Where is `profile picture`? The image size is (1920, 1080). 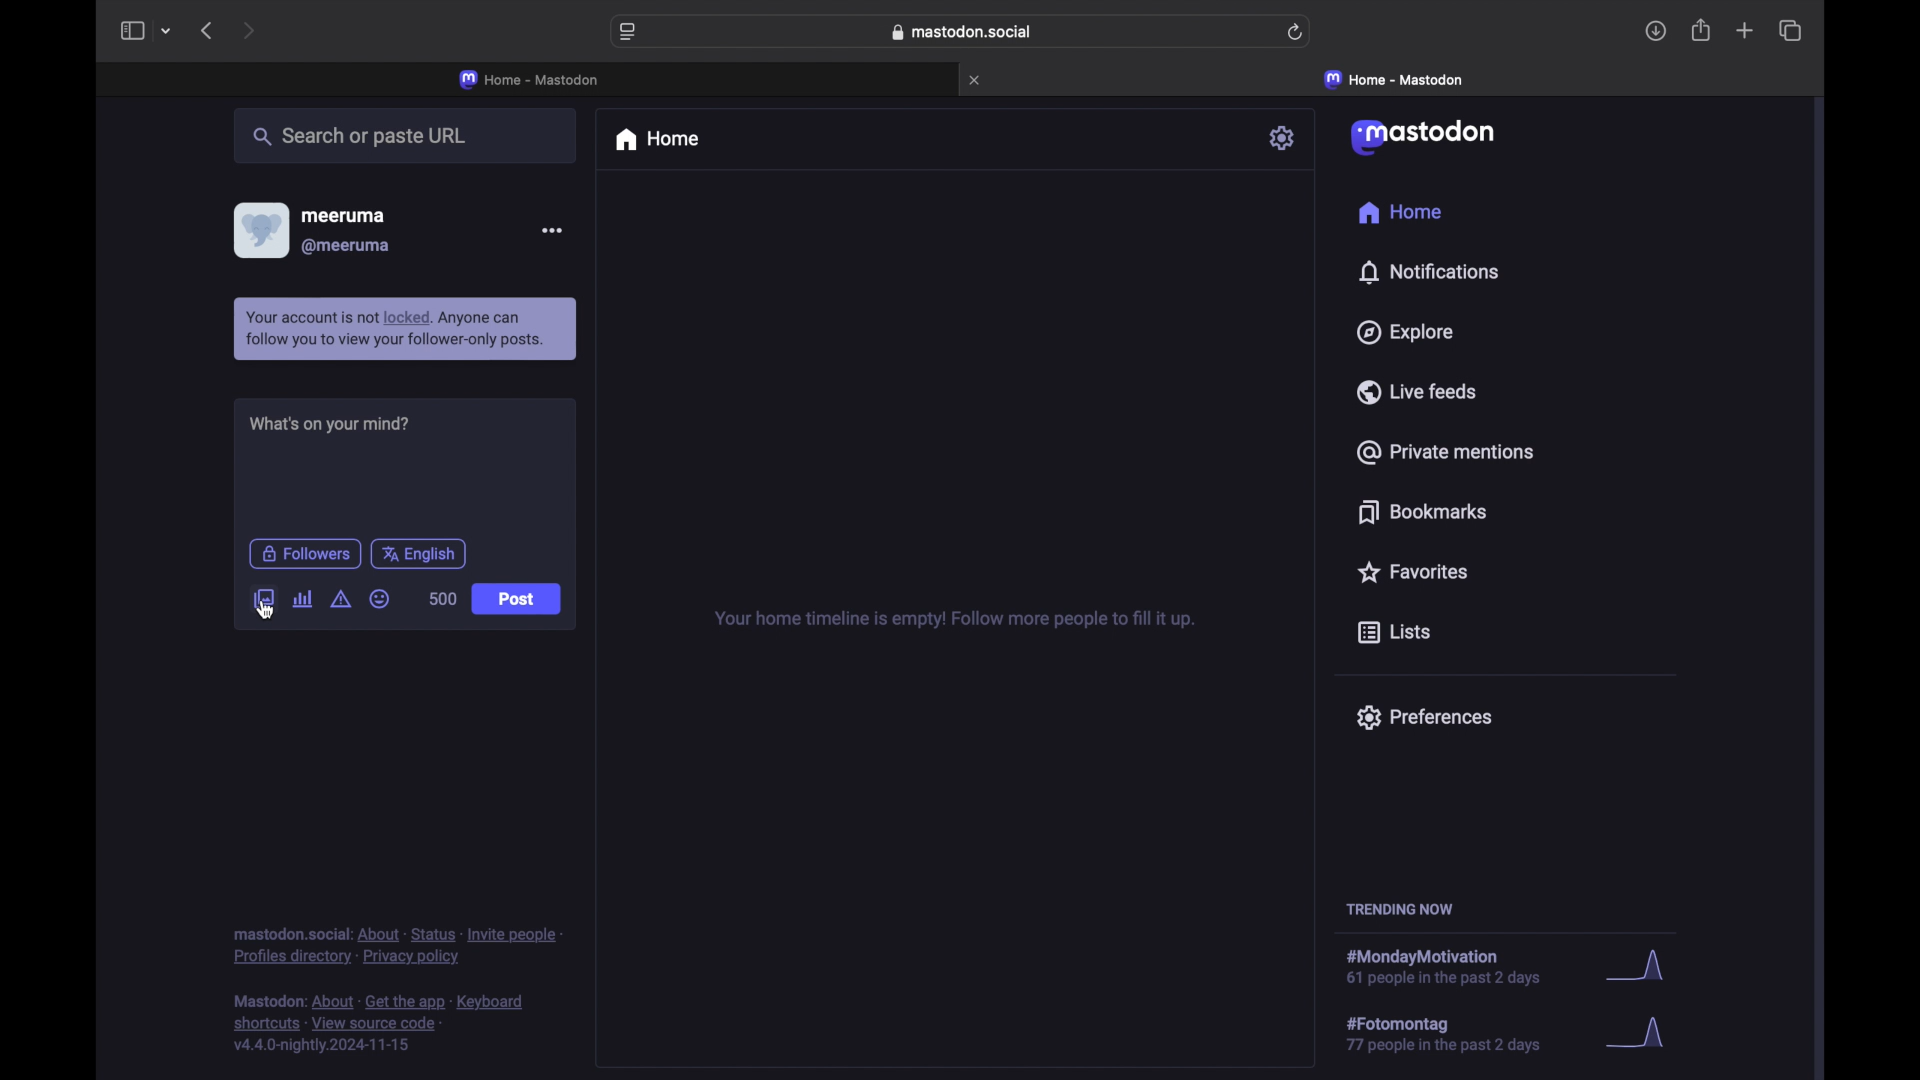
profile picture is located at coordinates (260, 229).